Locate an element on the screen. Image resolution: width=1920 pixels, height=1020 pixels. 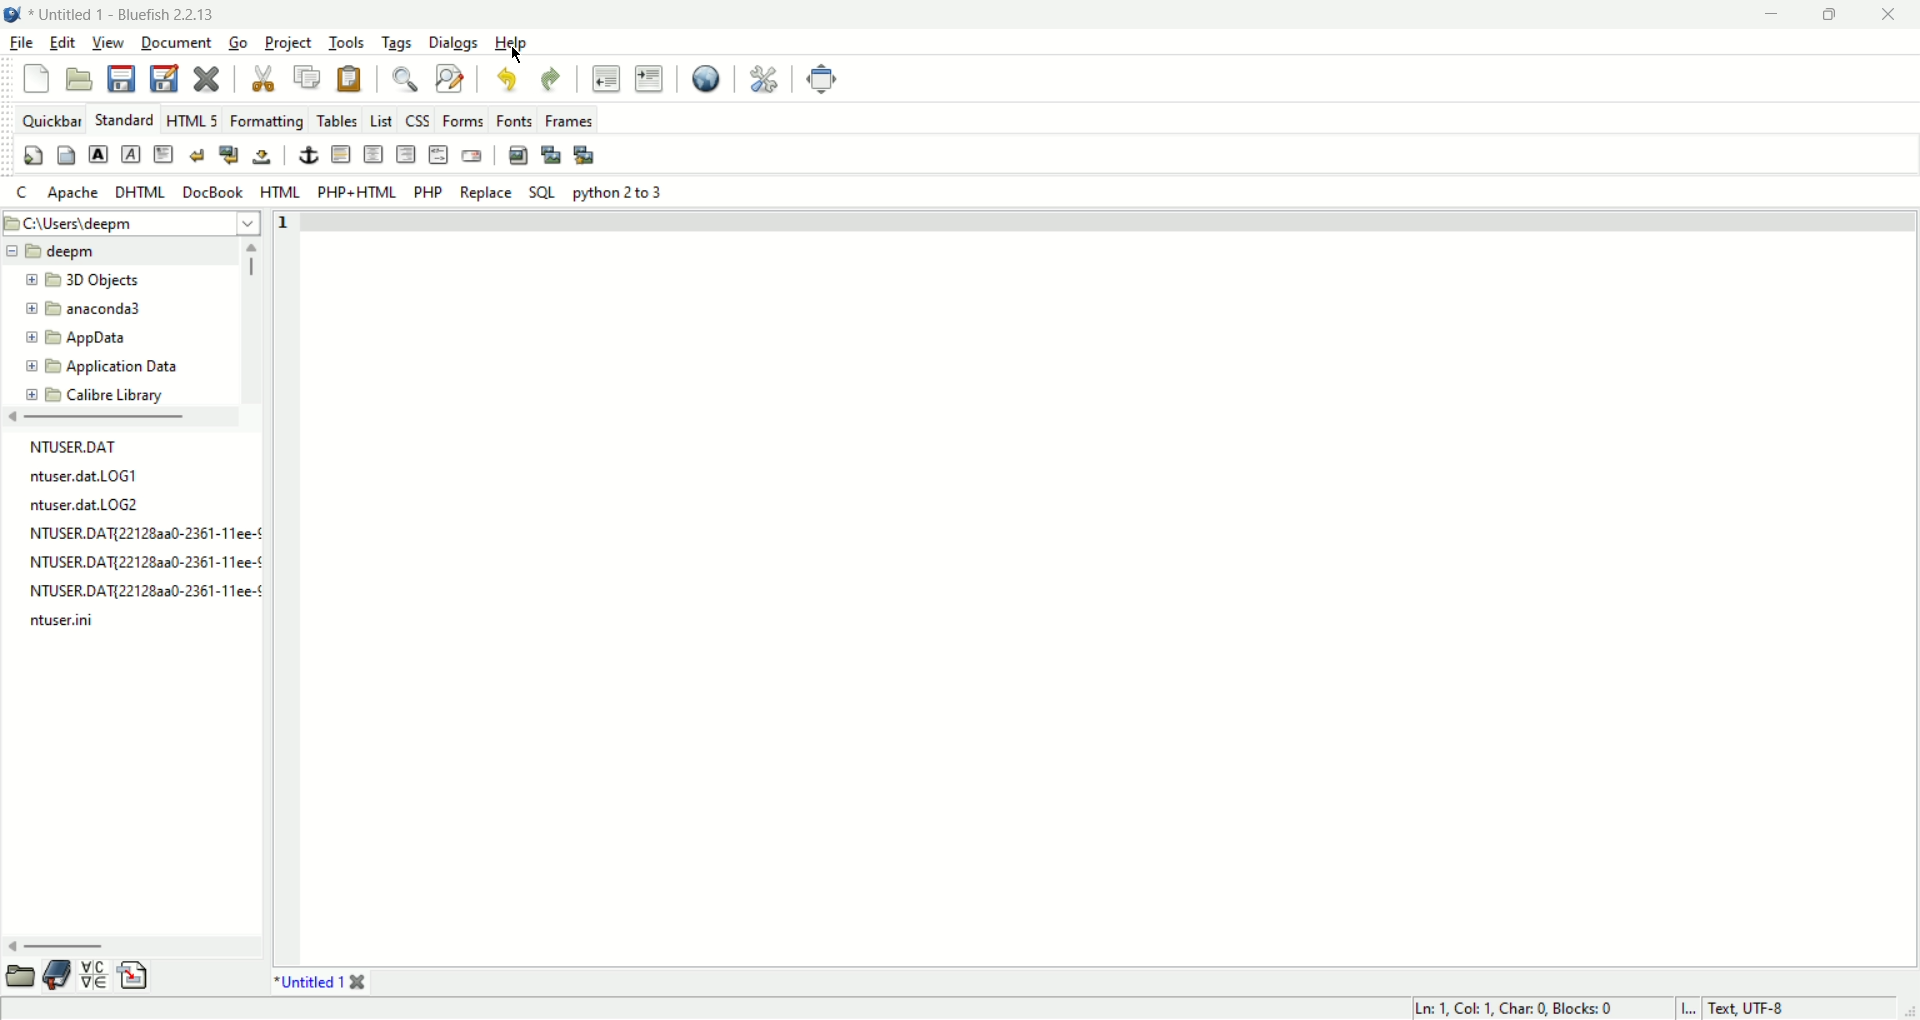
cursor position is located at coordinates (1512, 1009).